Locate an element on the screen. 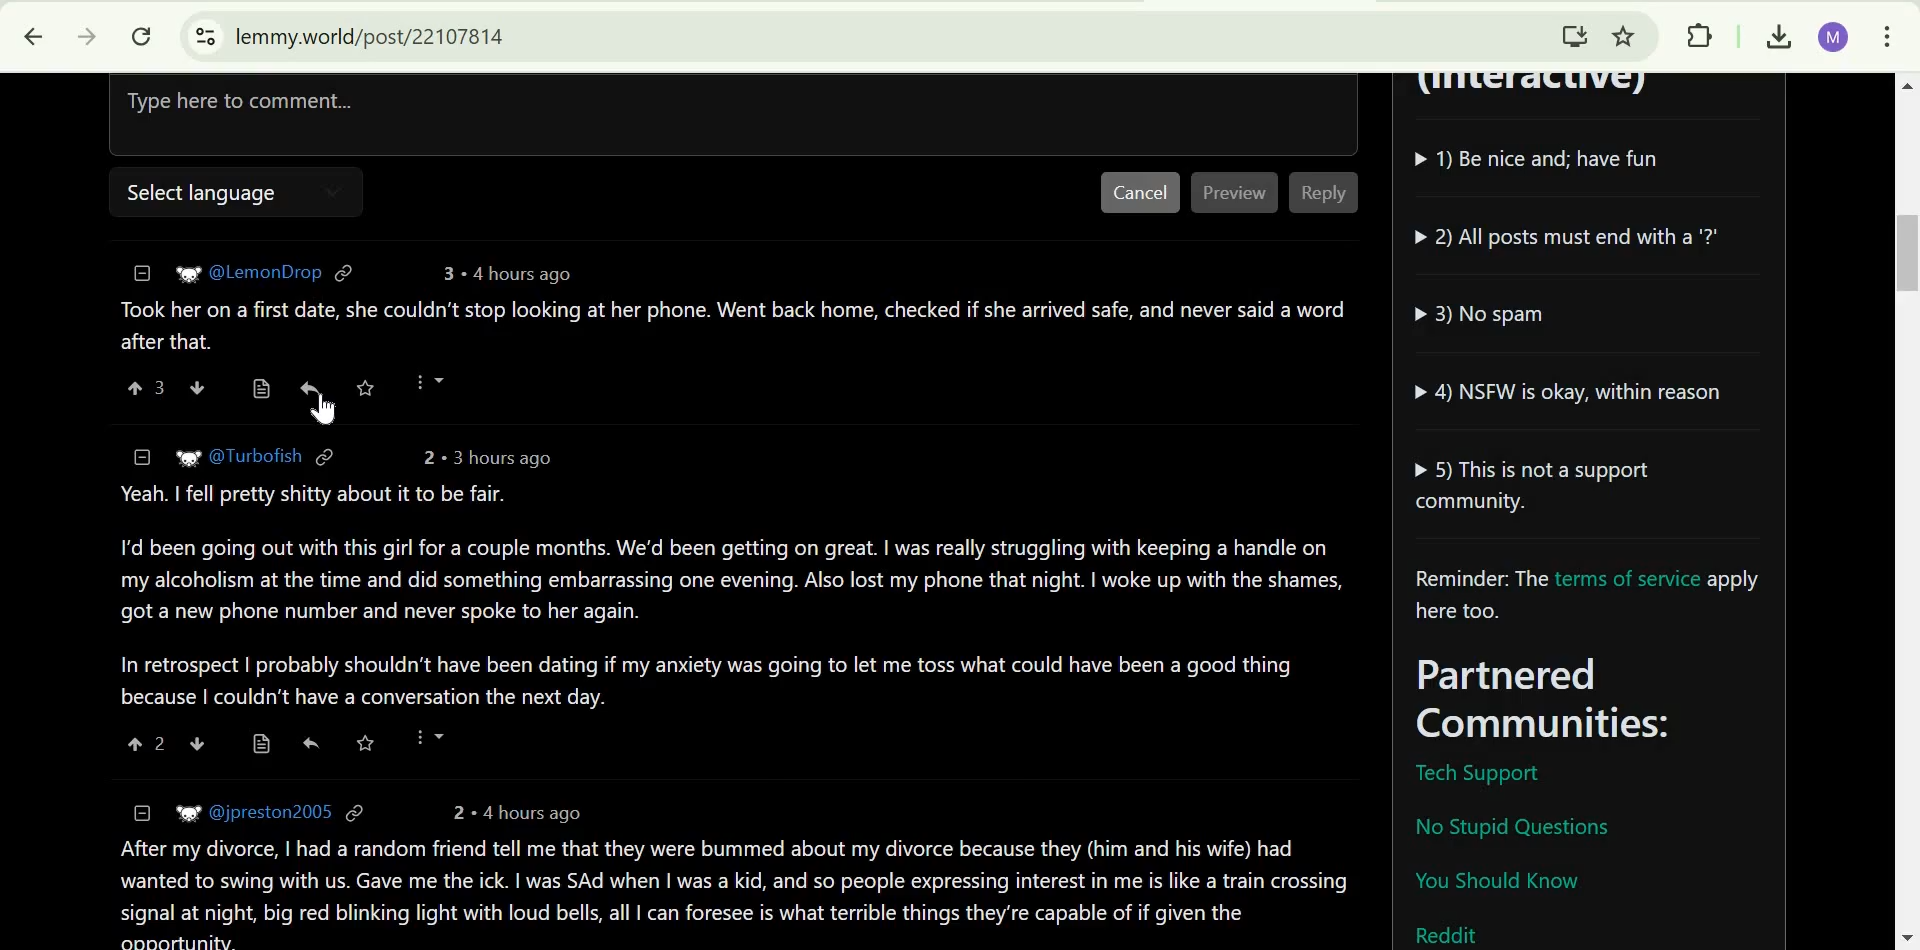 The image size is (1920, 950). link is located at coordinates (355, 812).